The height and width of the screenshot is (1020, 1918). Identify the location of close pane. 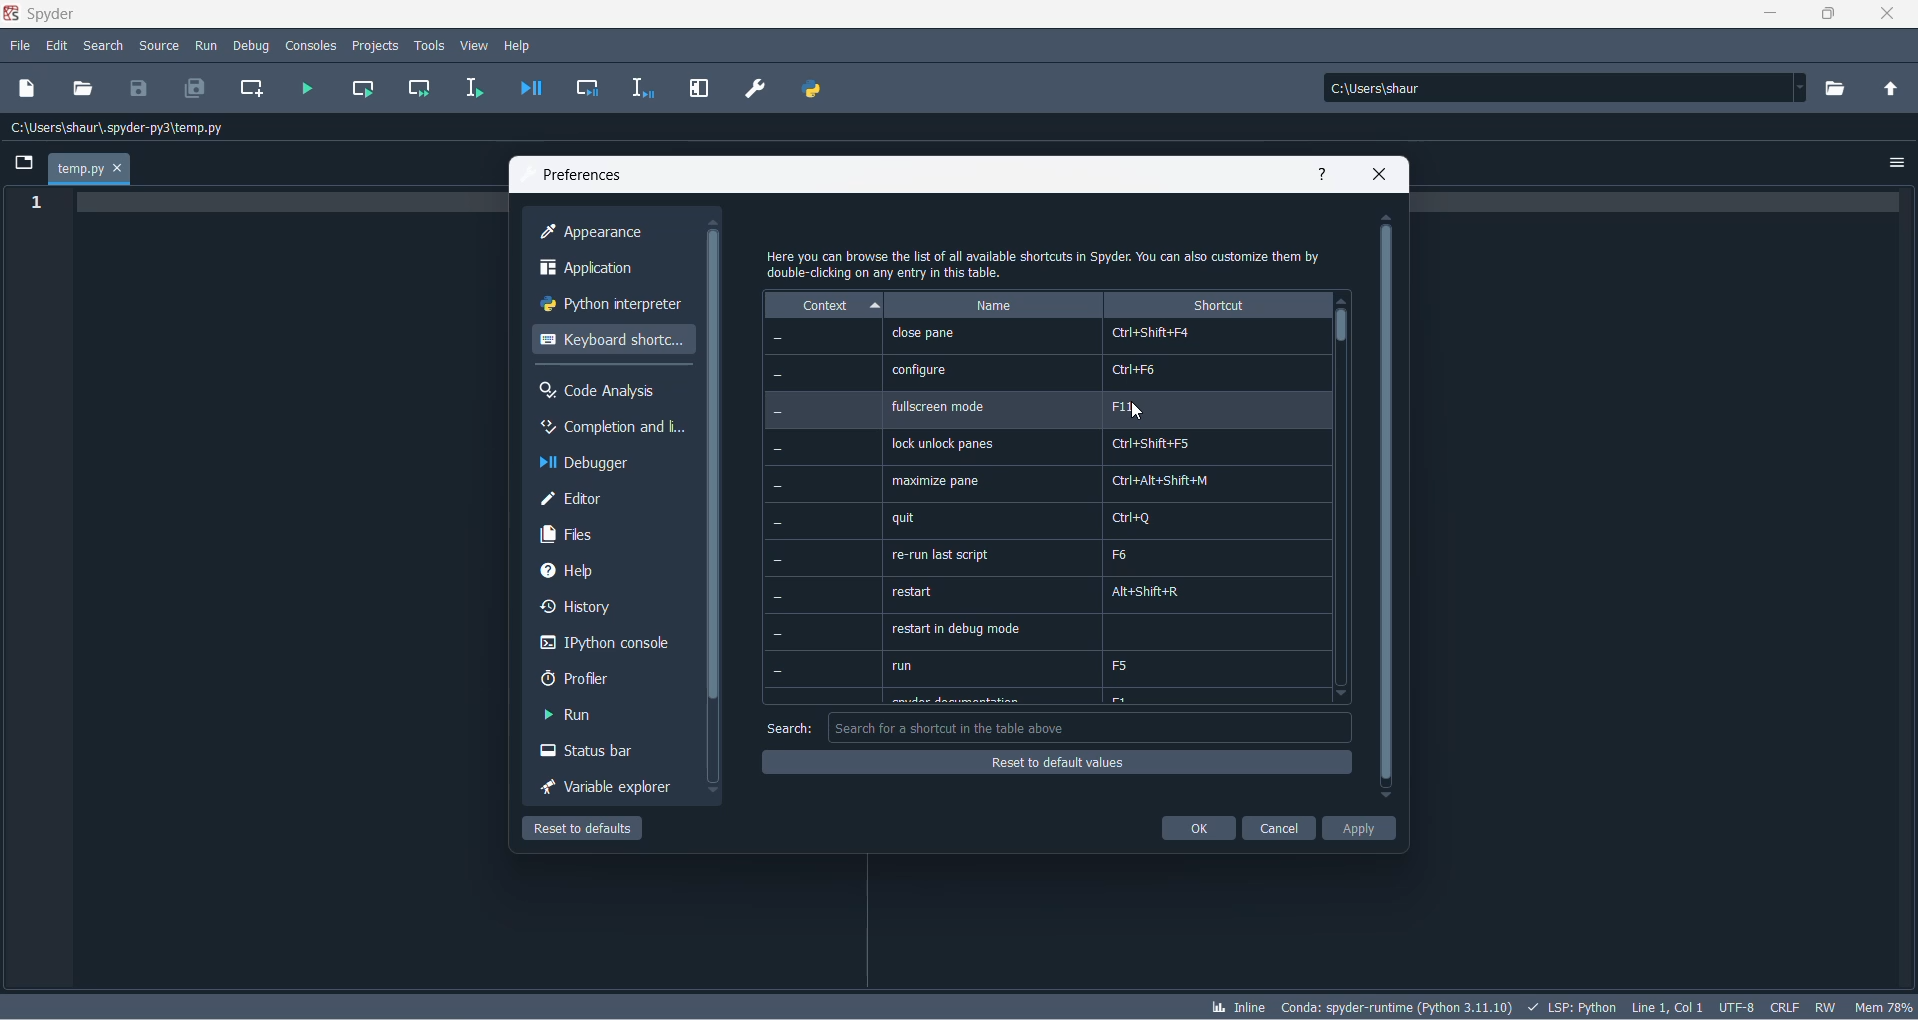
(922, 334).